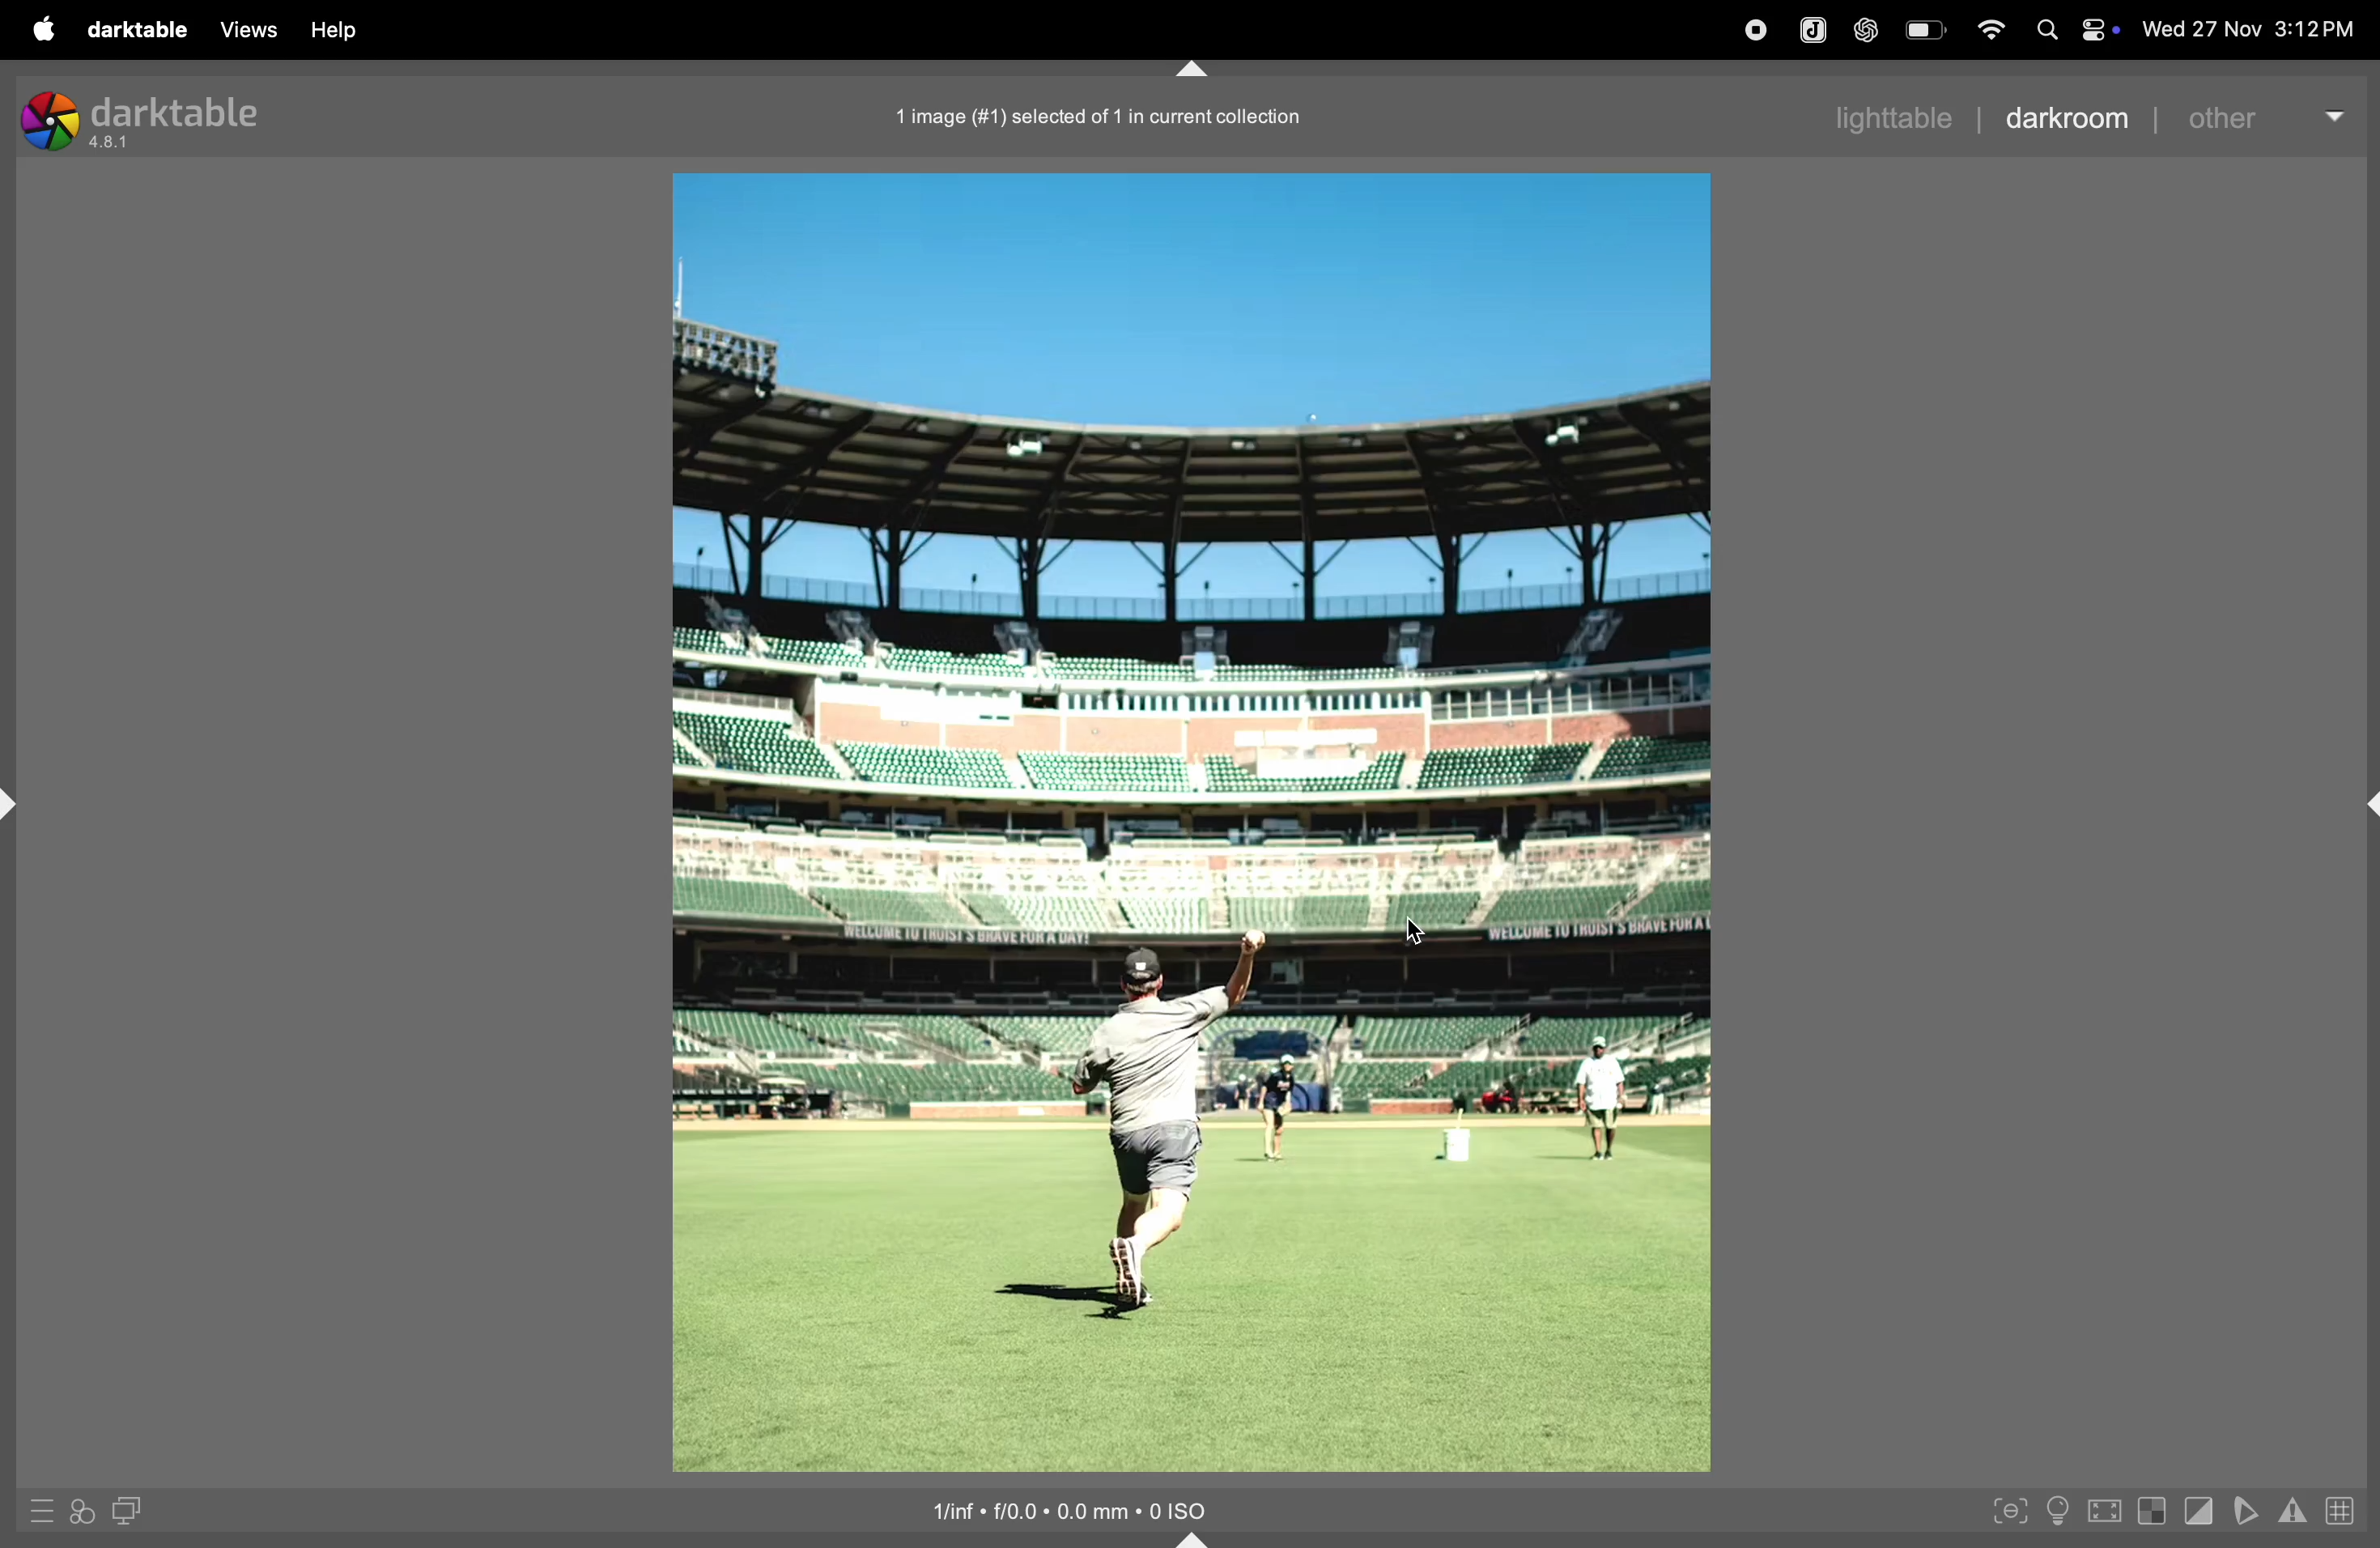  Describe the element at coordinates (2196, 1512) in the screenshot. I see `toggle clipping indication` at that location.